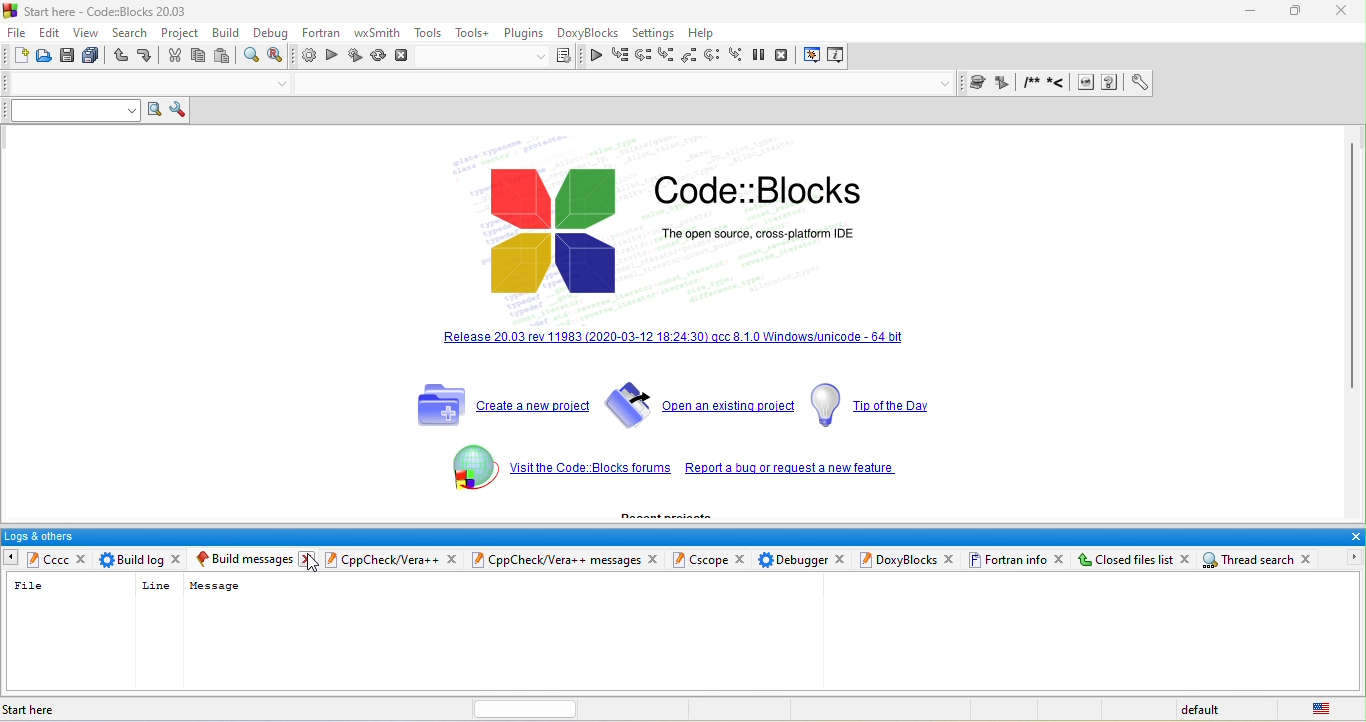  What do you see at coordinates (332, 57) in the screenshot?
I see `run` at bounding box center [332, 57].